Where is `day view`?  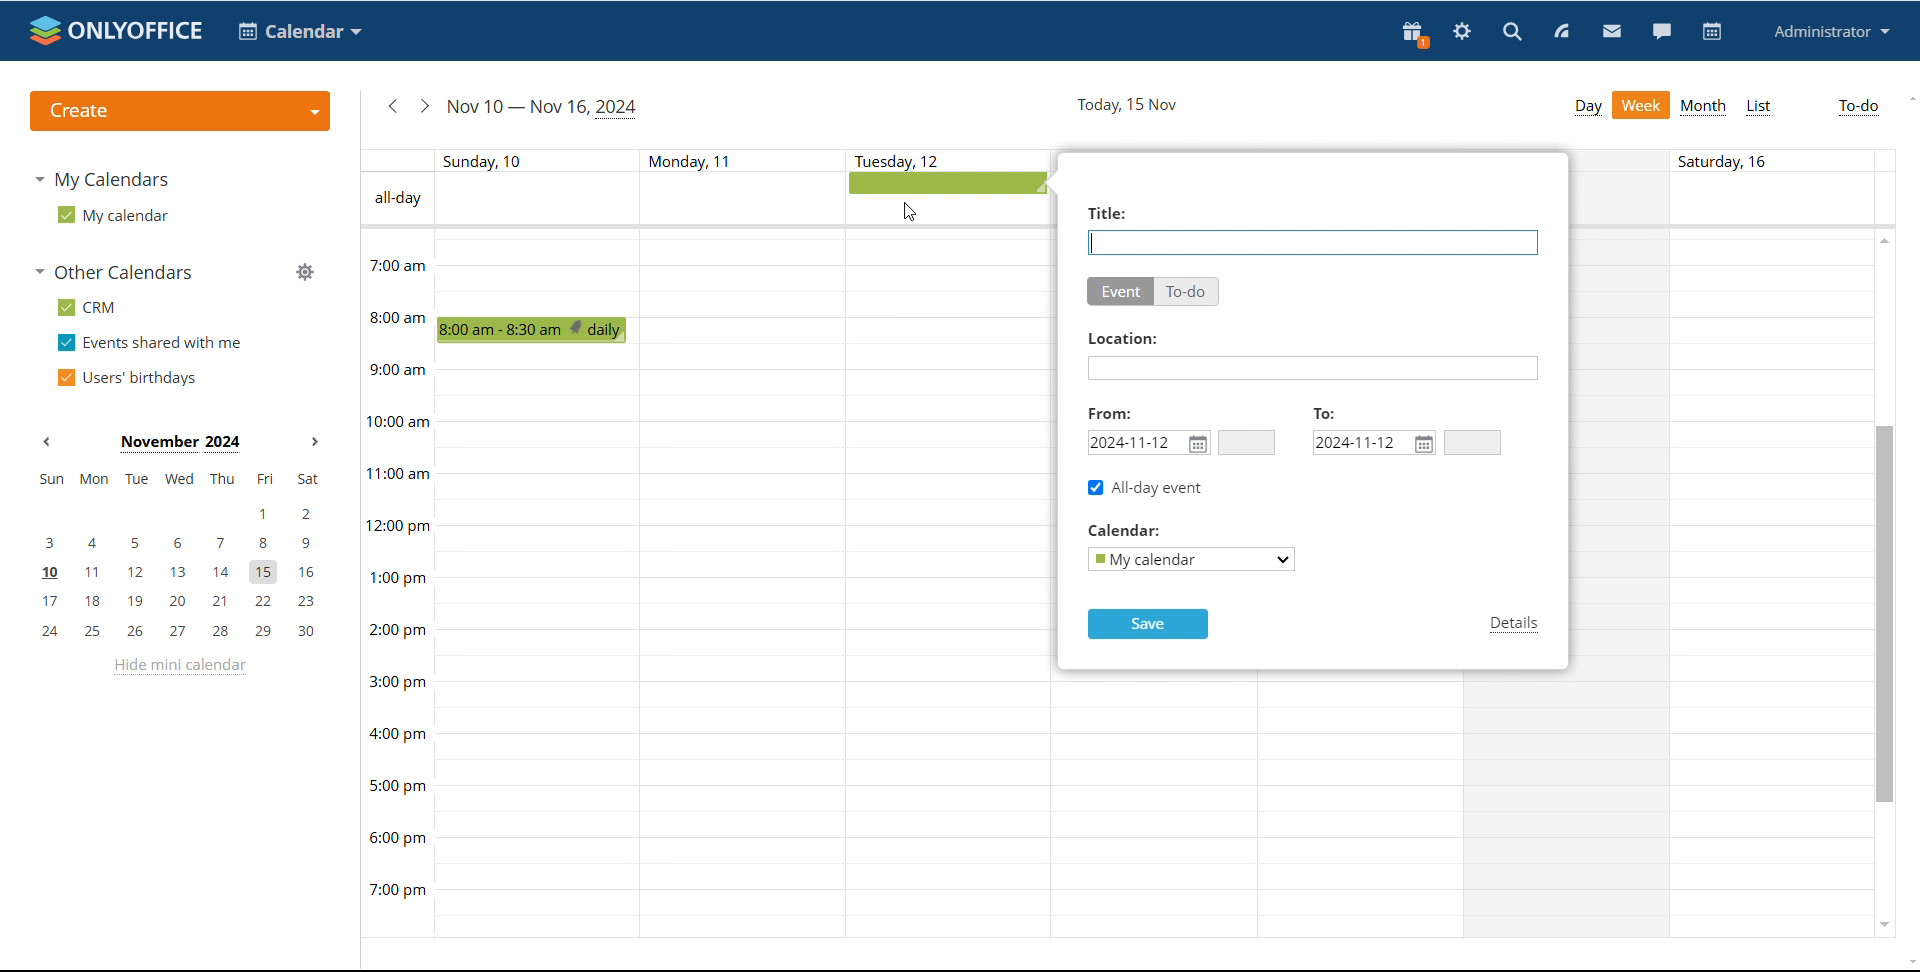
day view is located at coordinates (1586, 107).